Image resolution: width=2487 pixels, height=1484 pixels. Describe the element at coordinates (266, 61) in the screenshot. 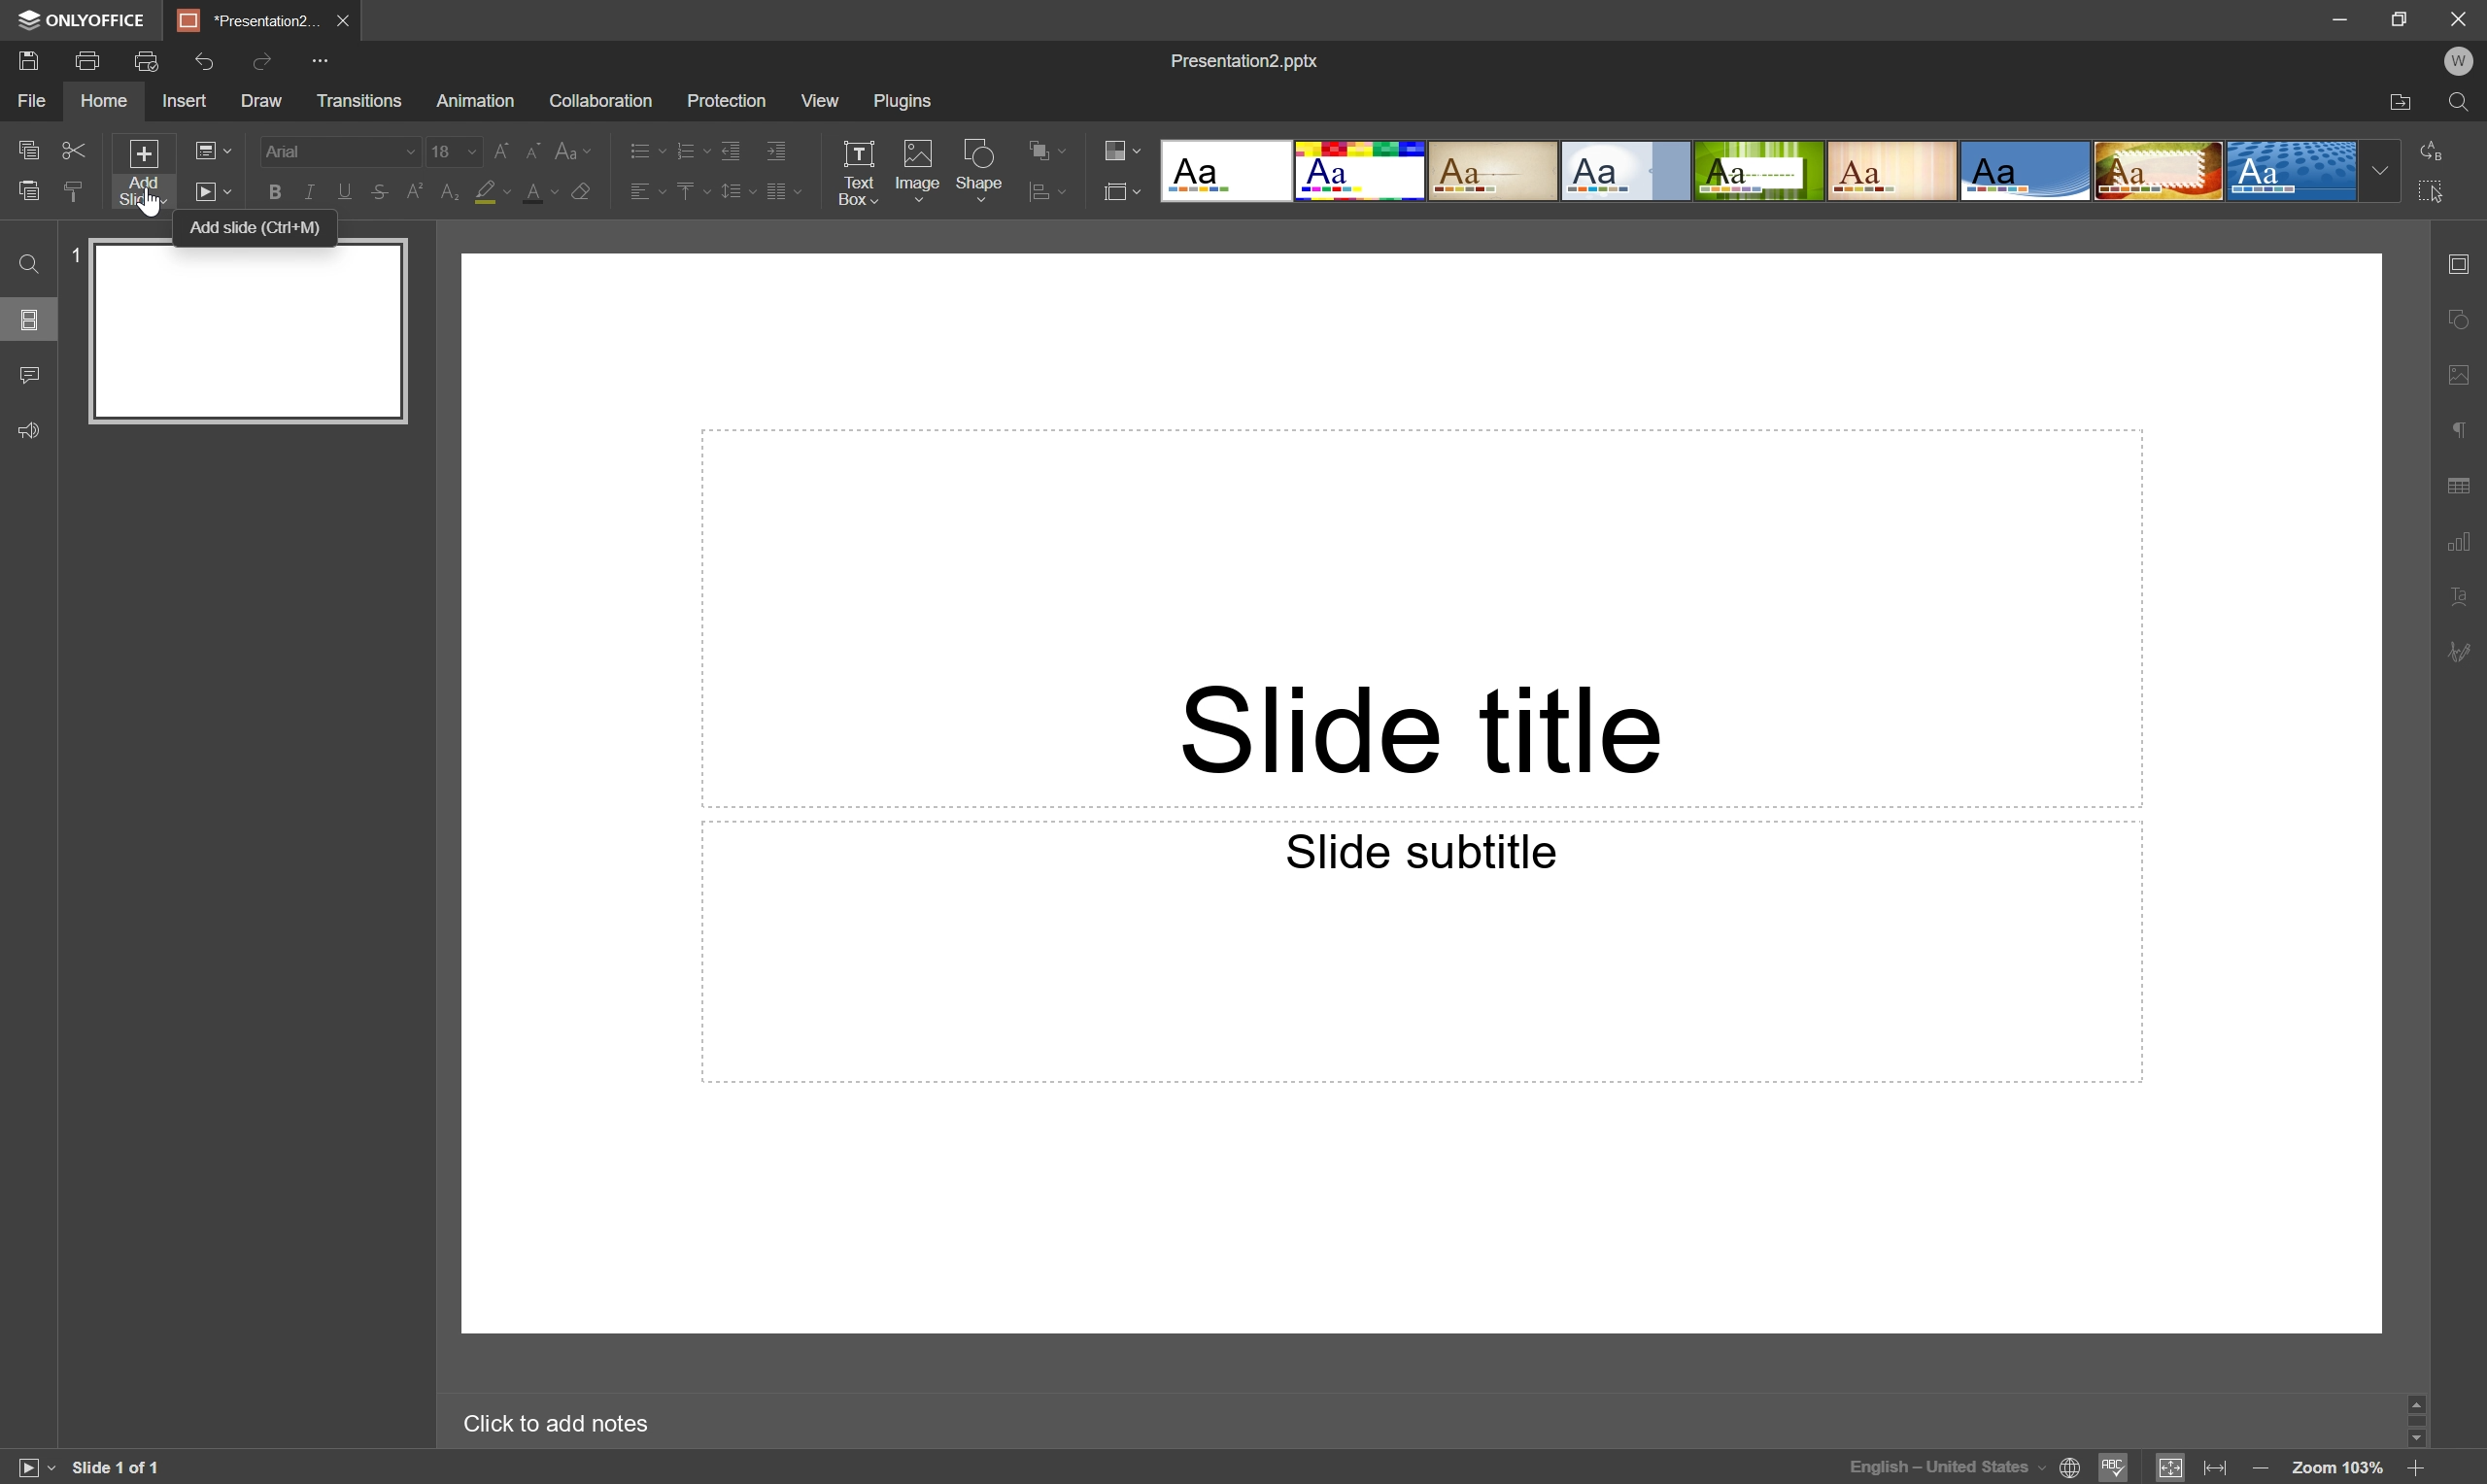

I see `Redo` at that location.